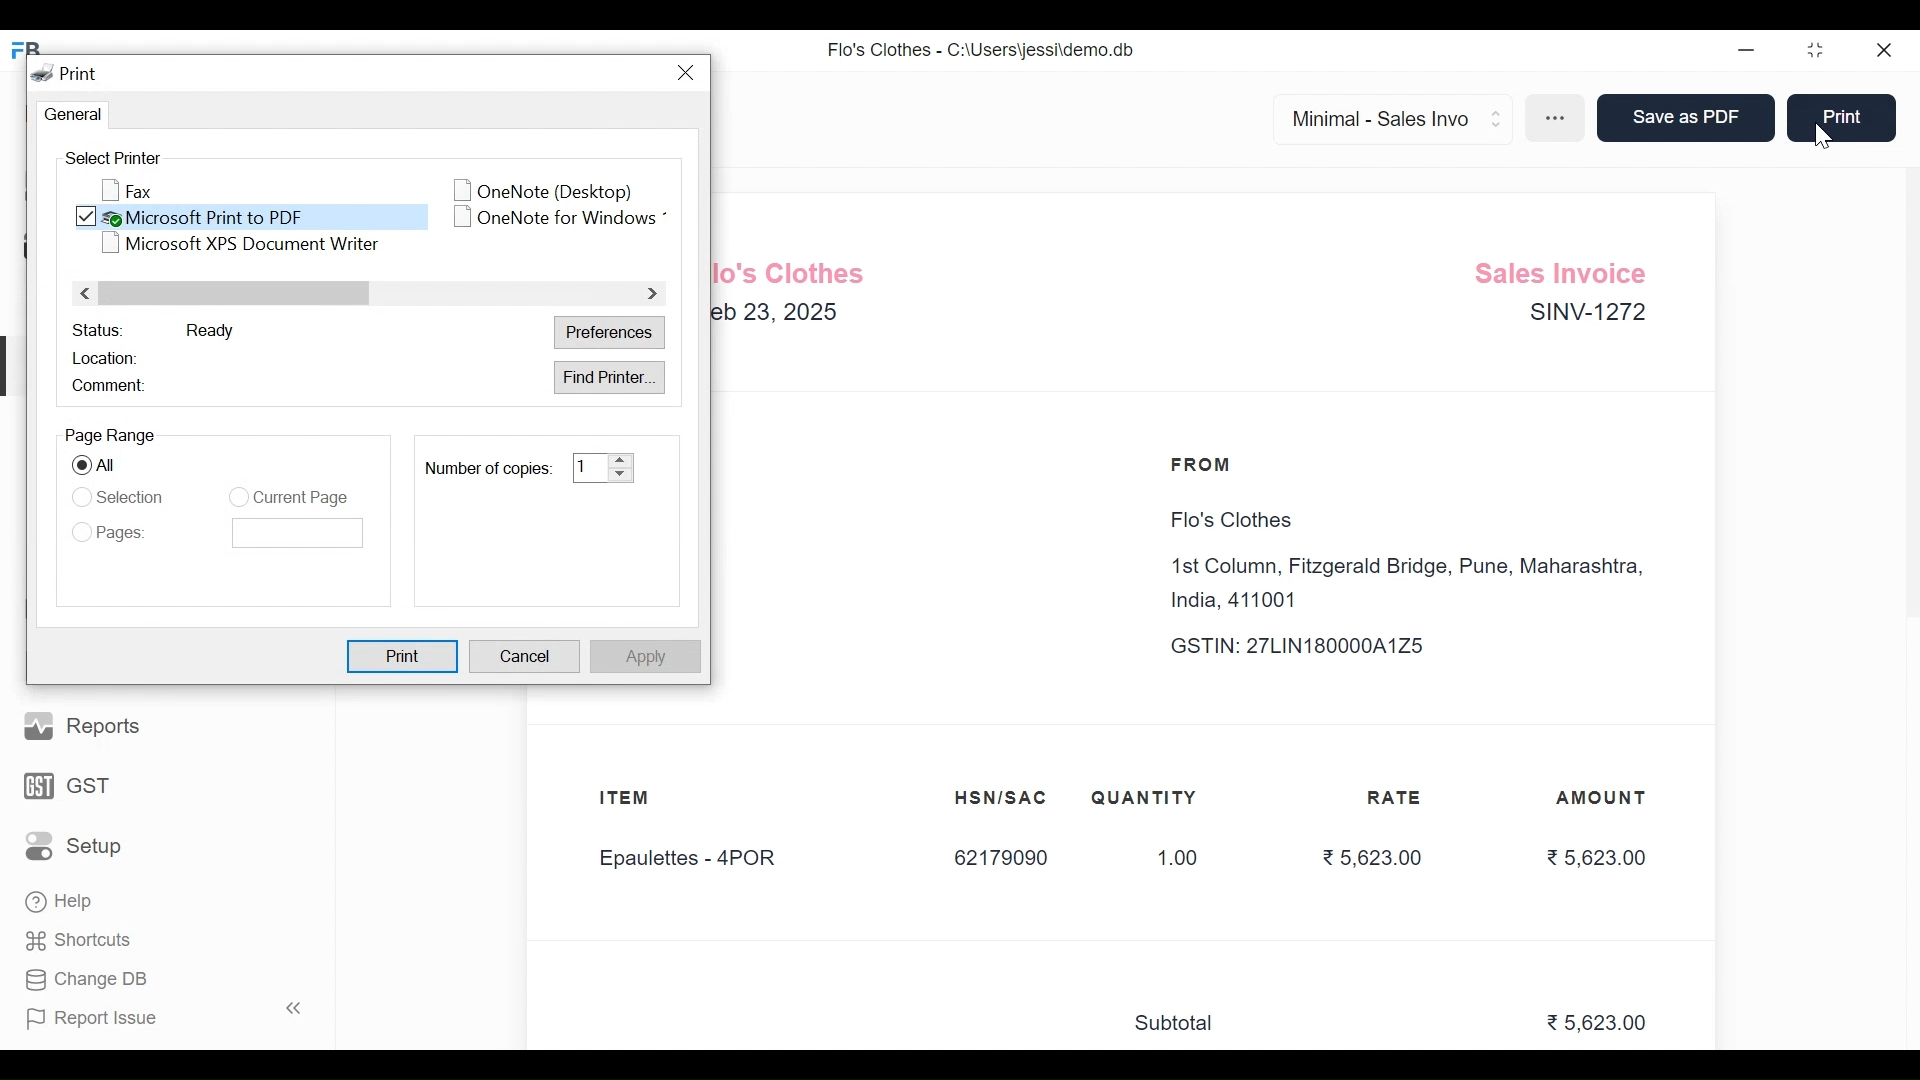 Image resolution: width=1920 pixels, height=1080 pixels. What do you see at coordinates (158, 1017) in the screenshot?
I see `Report Issue` at bounding box center [158, 1017].